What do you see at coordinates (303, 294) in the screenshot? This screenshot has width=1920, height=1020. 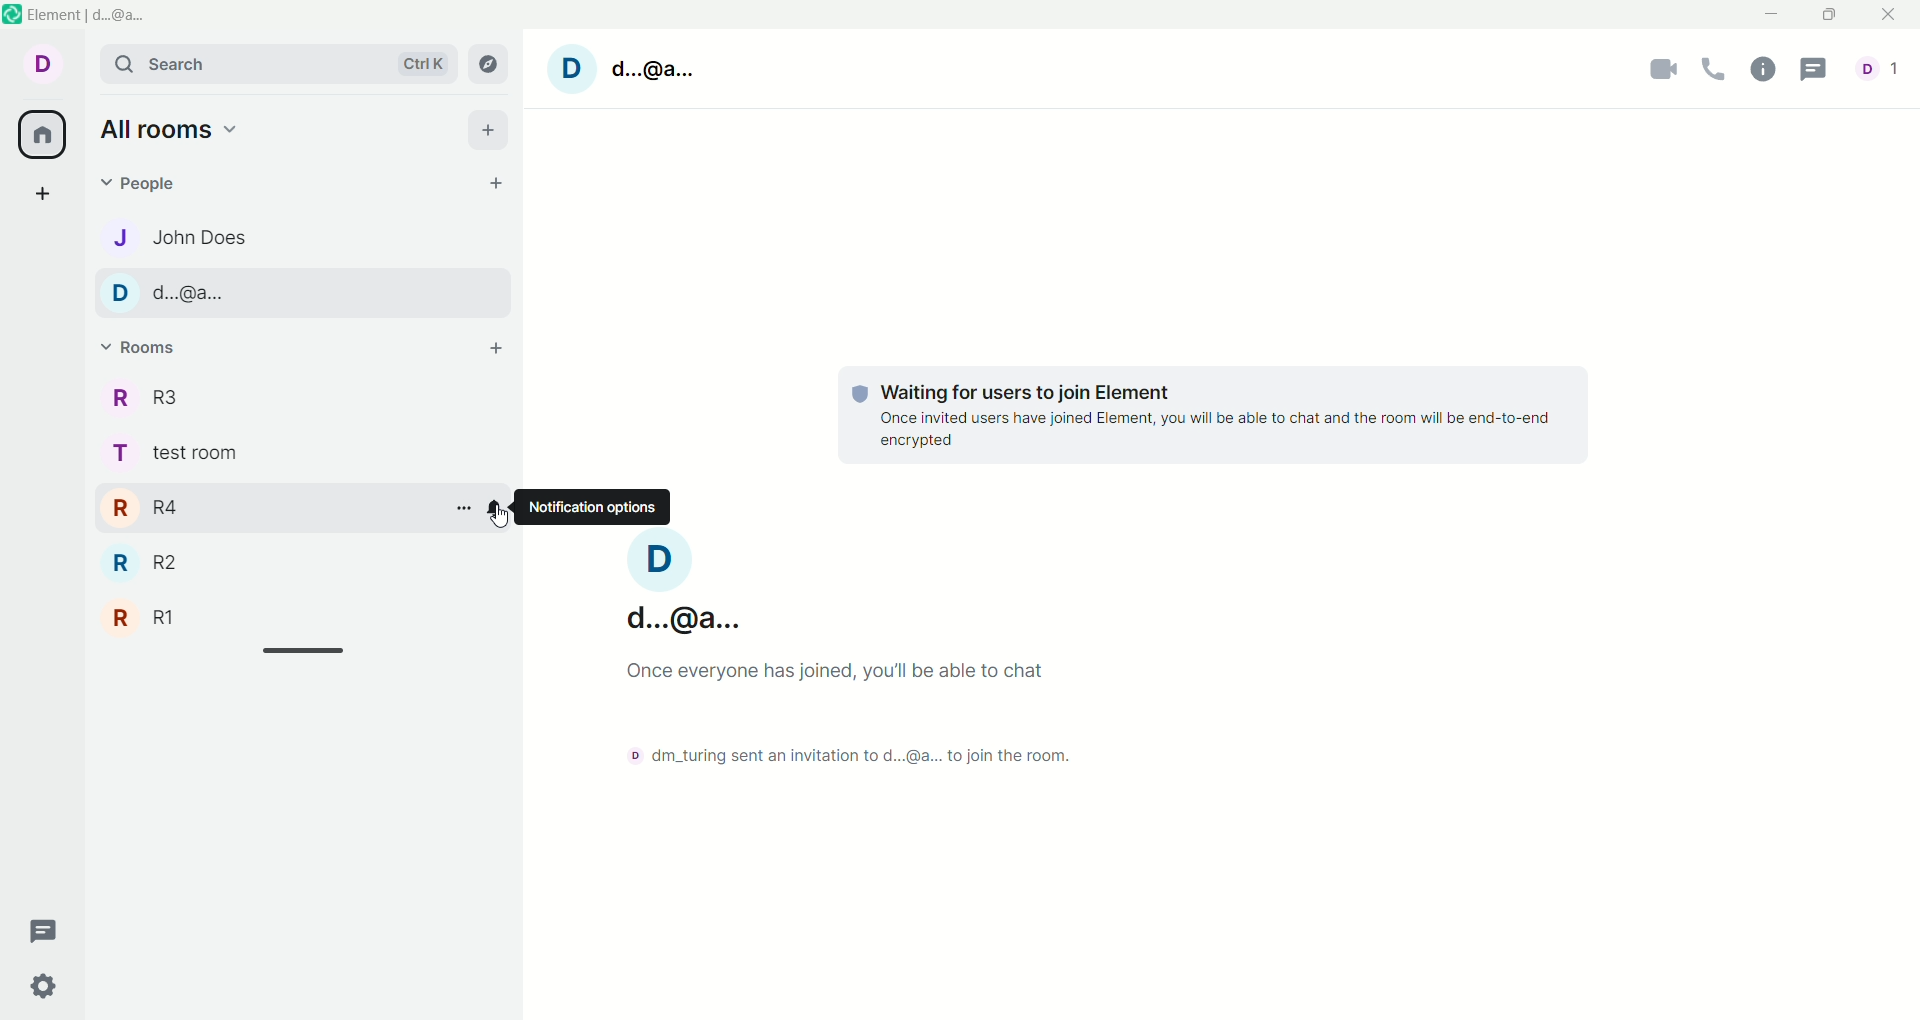 I see `d...@a..., chat 2` at bounding box center [303, 294].